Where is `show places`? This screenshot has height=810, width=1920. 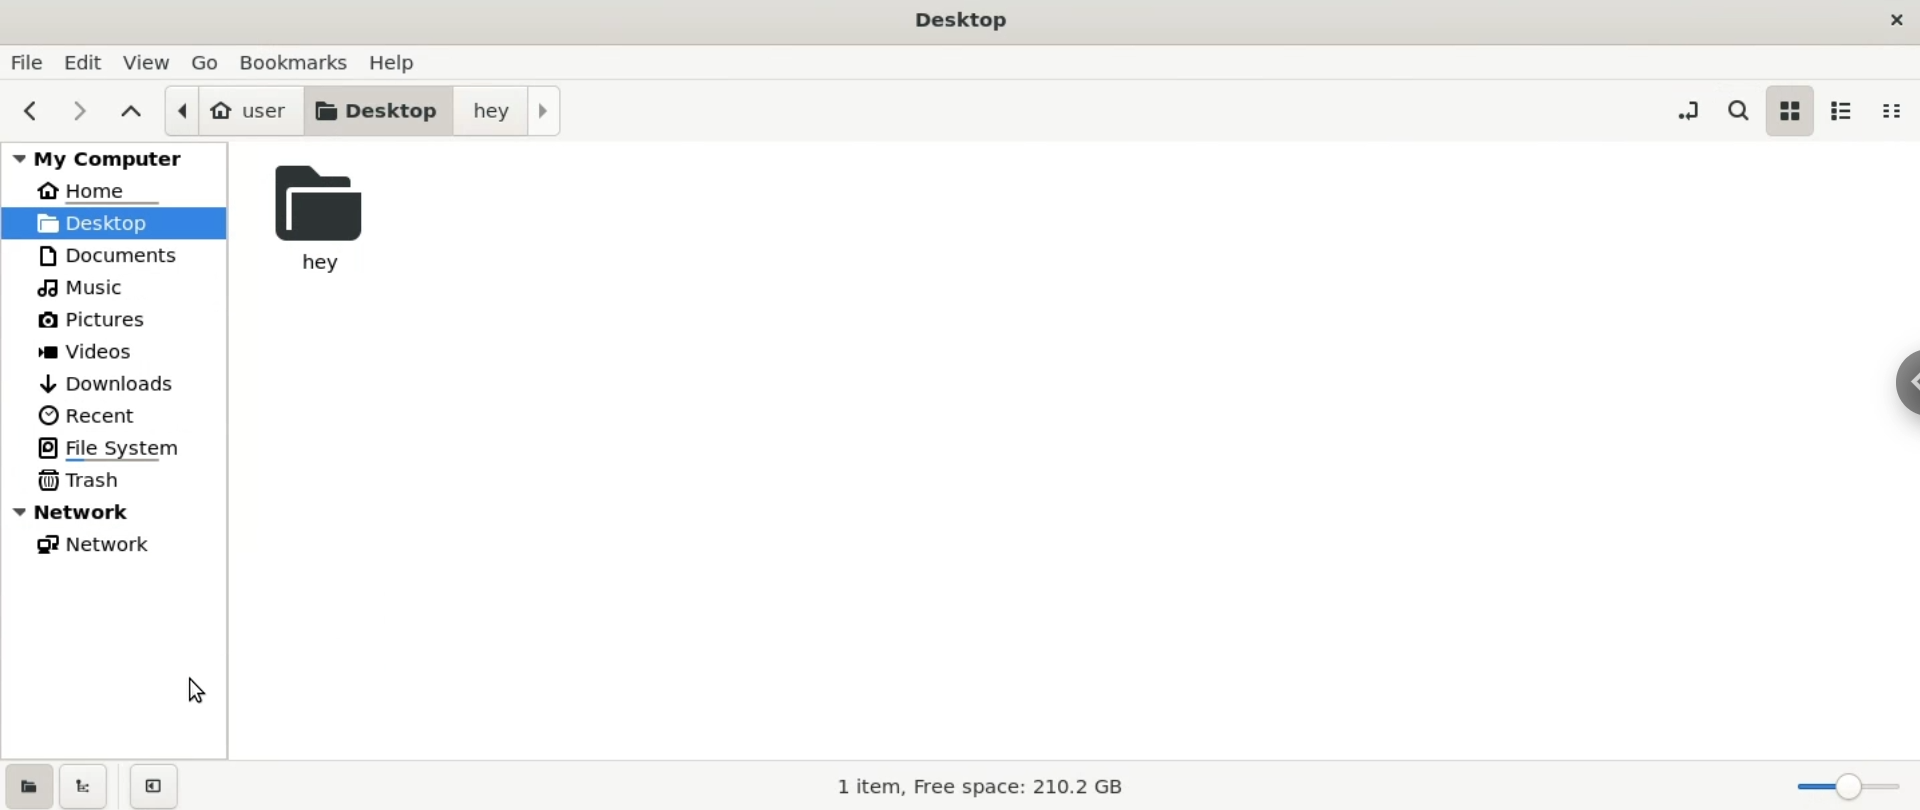 show places is located at coordinates (26, 784).